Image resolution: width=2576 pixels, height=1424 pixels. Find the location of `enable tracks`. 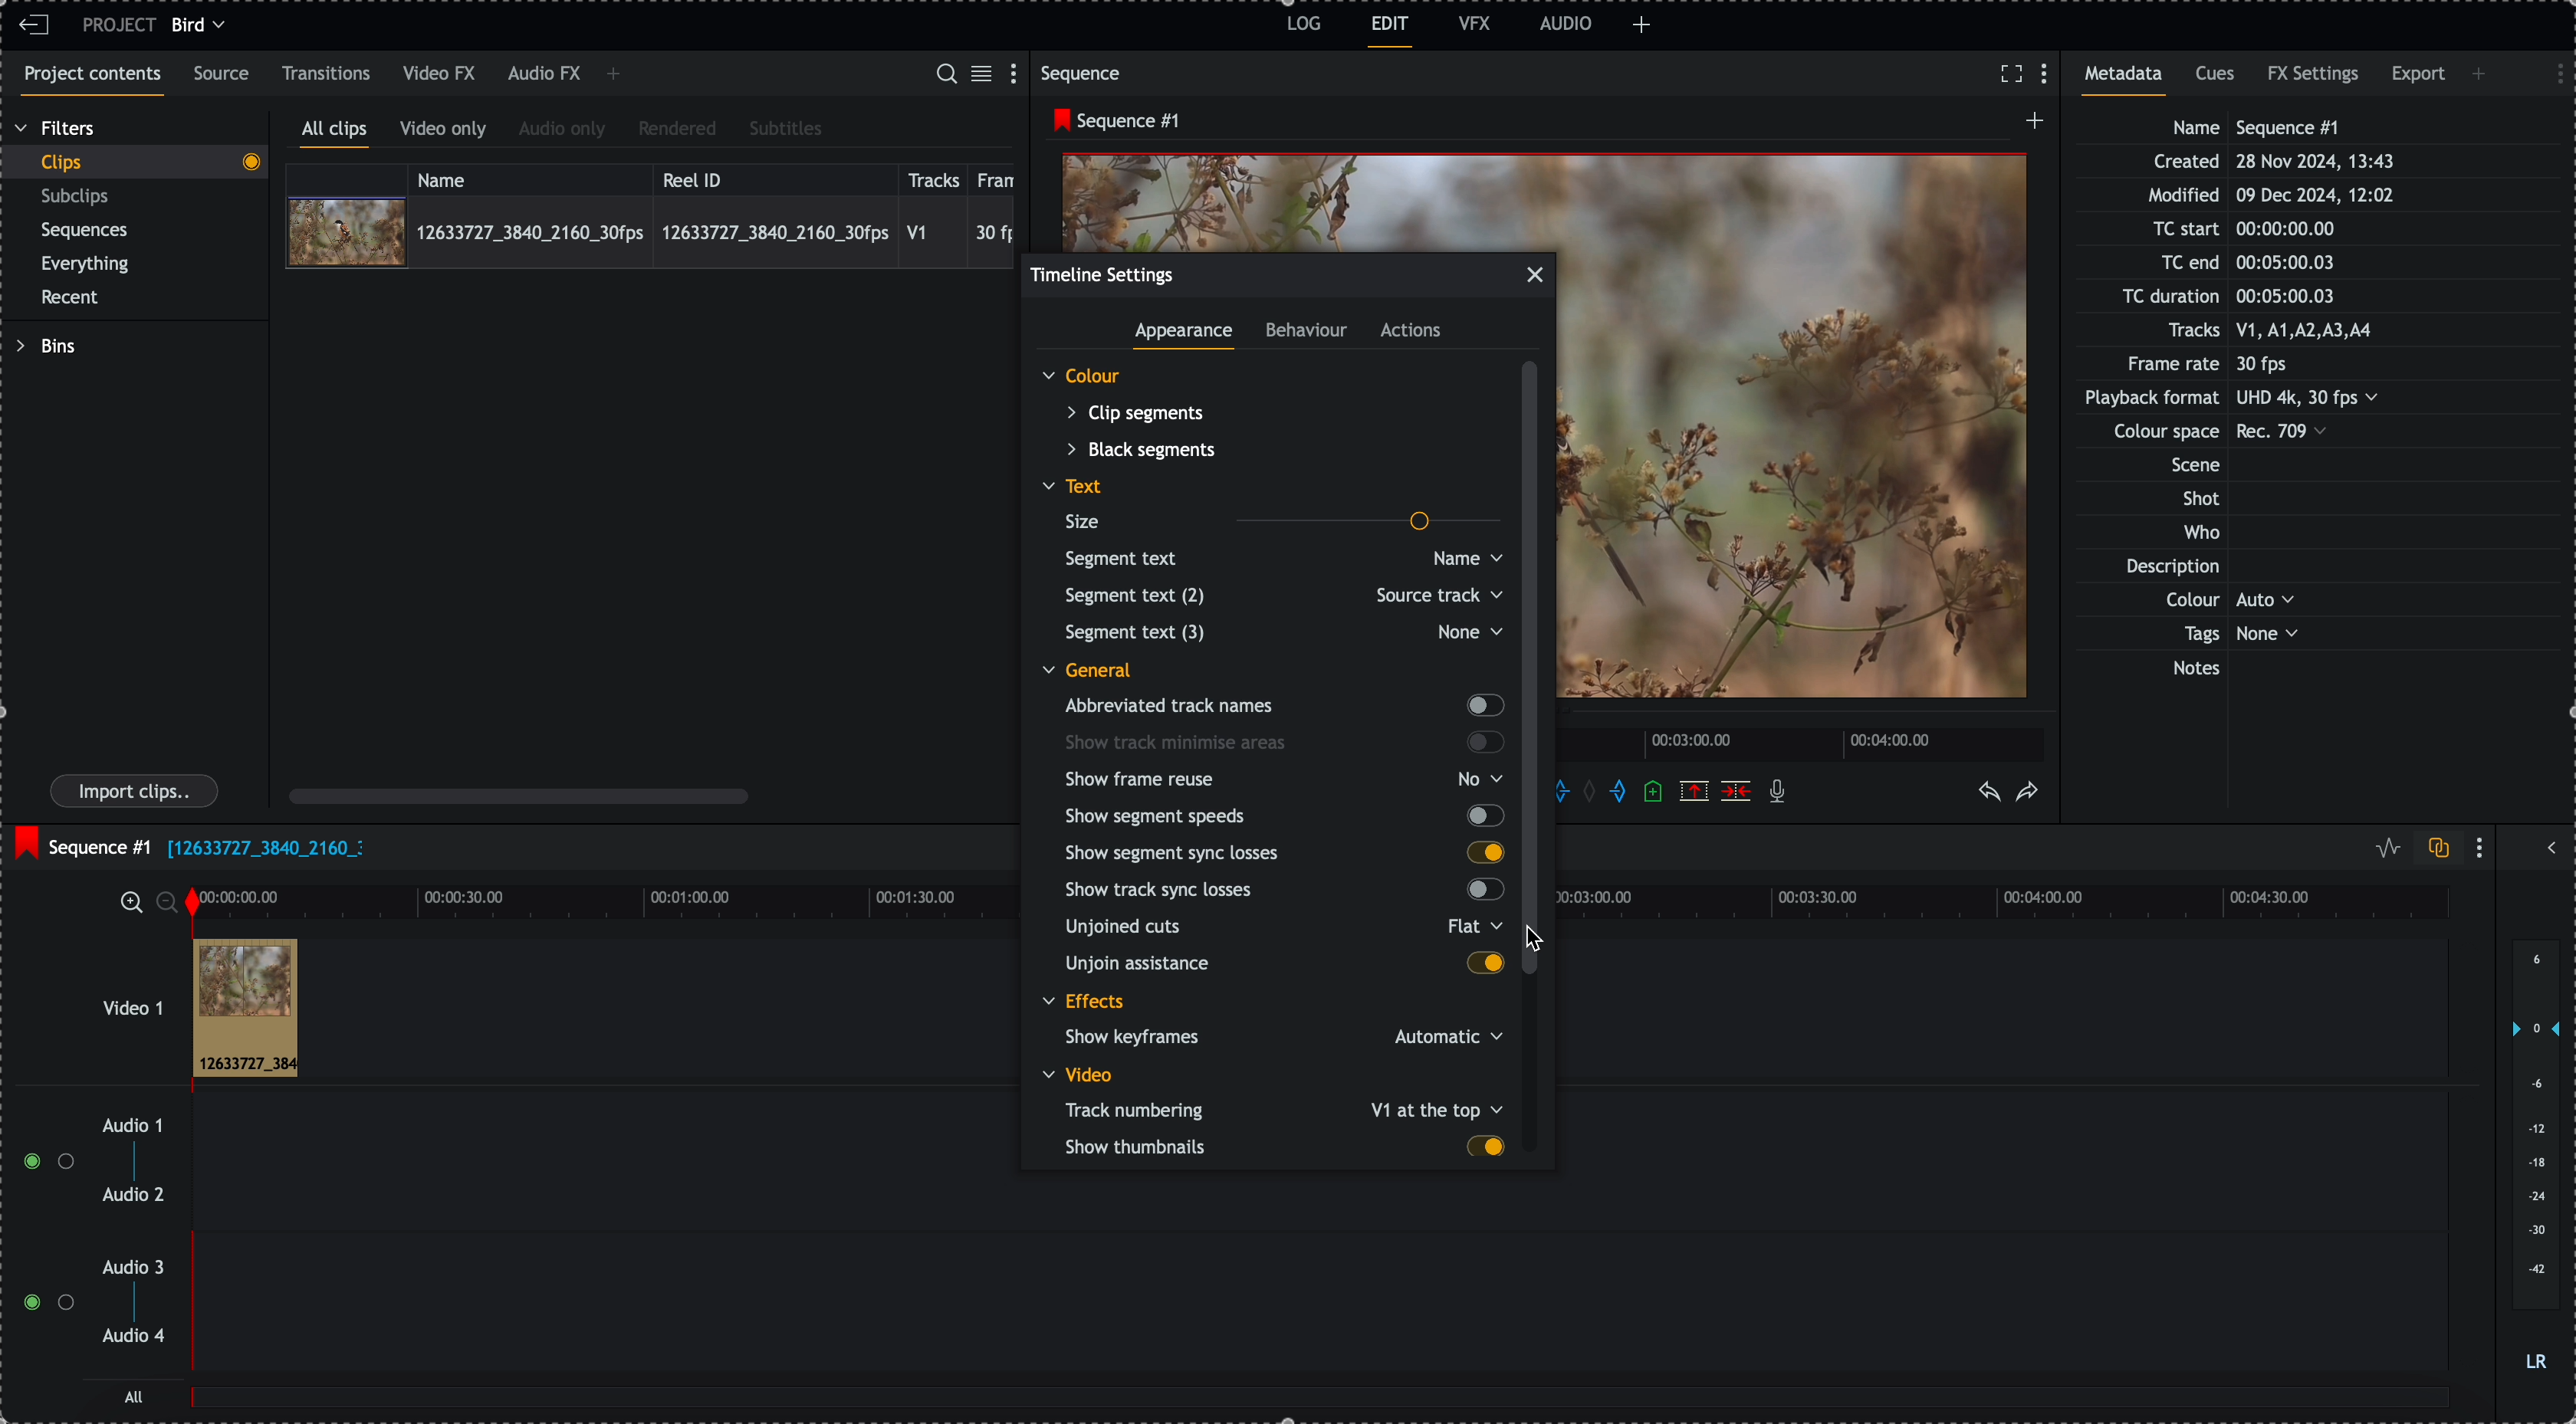

enable tracks is located at coordinates (40, 1233).